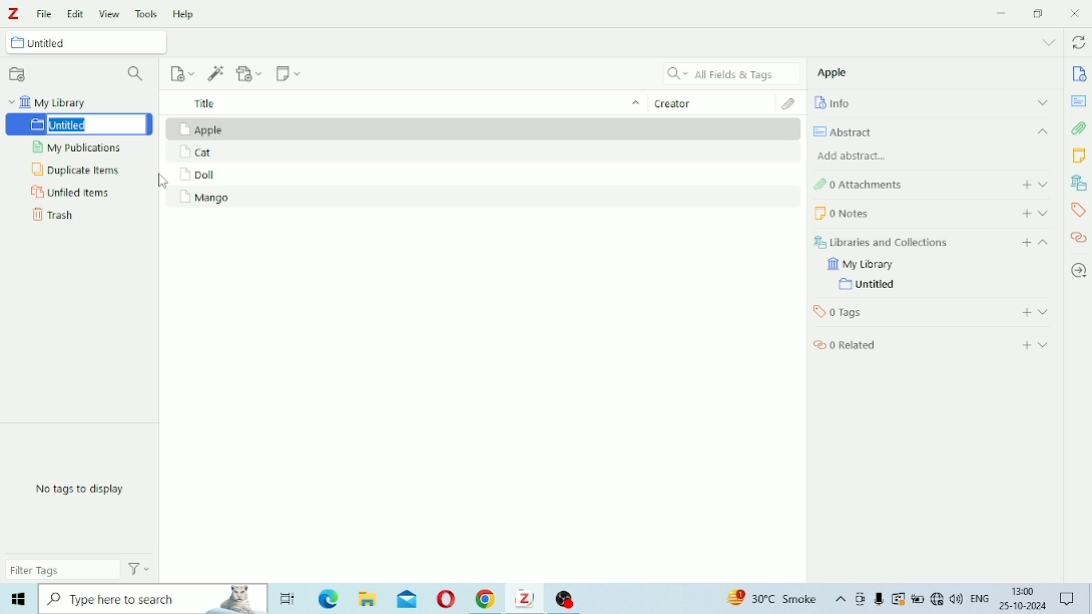 The height and width of the screenshot is (614, 1092). I want to click on Doll, so click(206, 175).